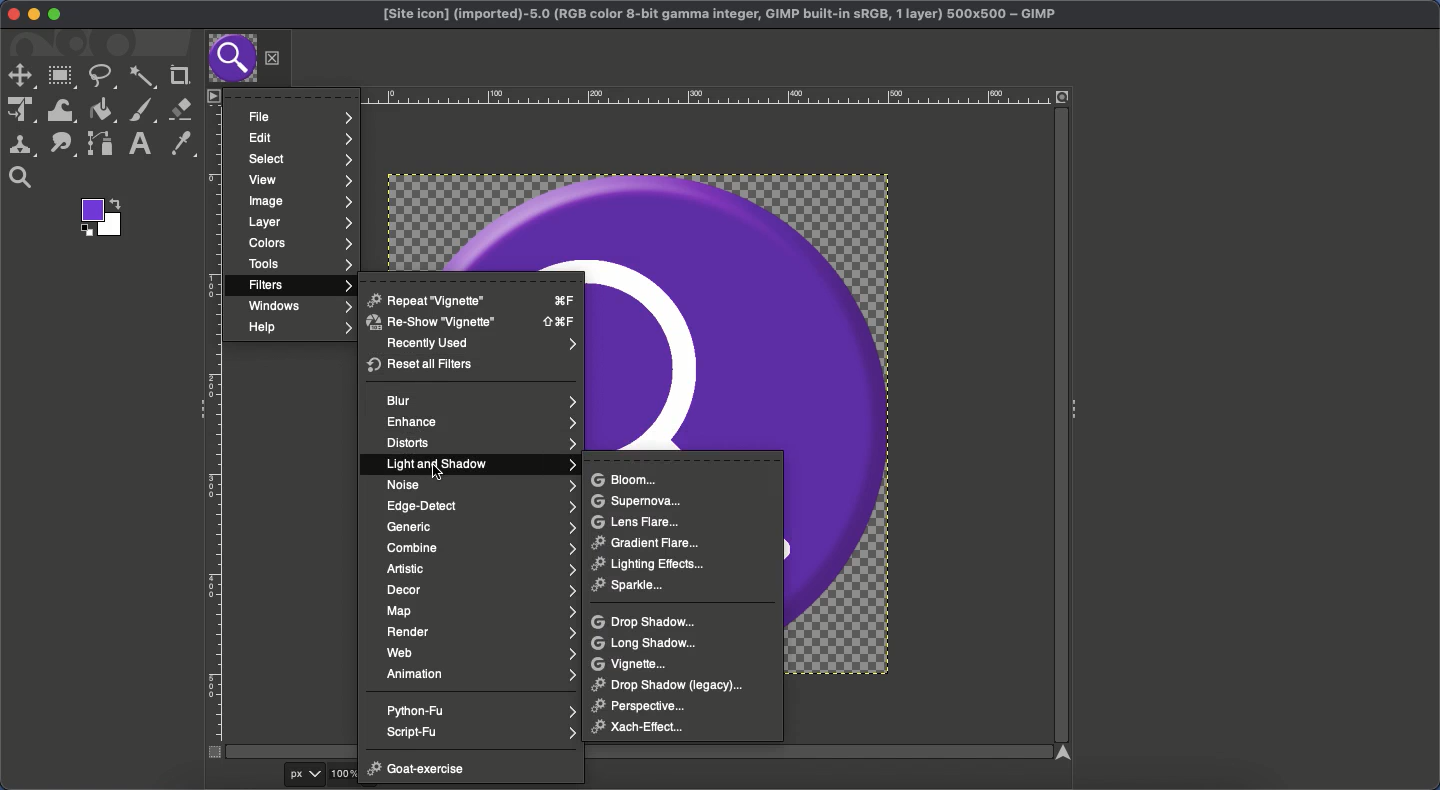  I want to click on Decor, so click(481, 590).